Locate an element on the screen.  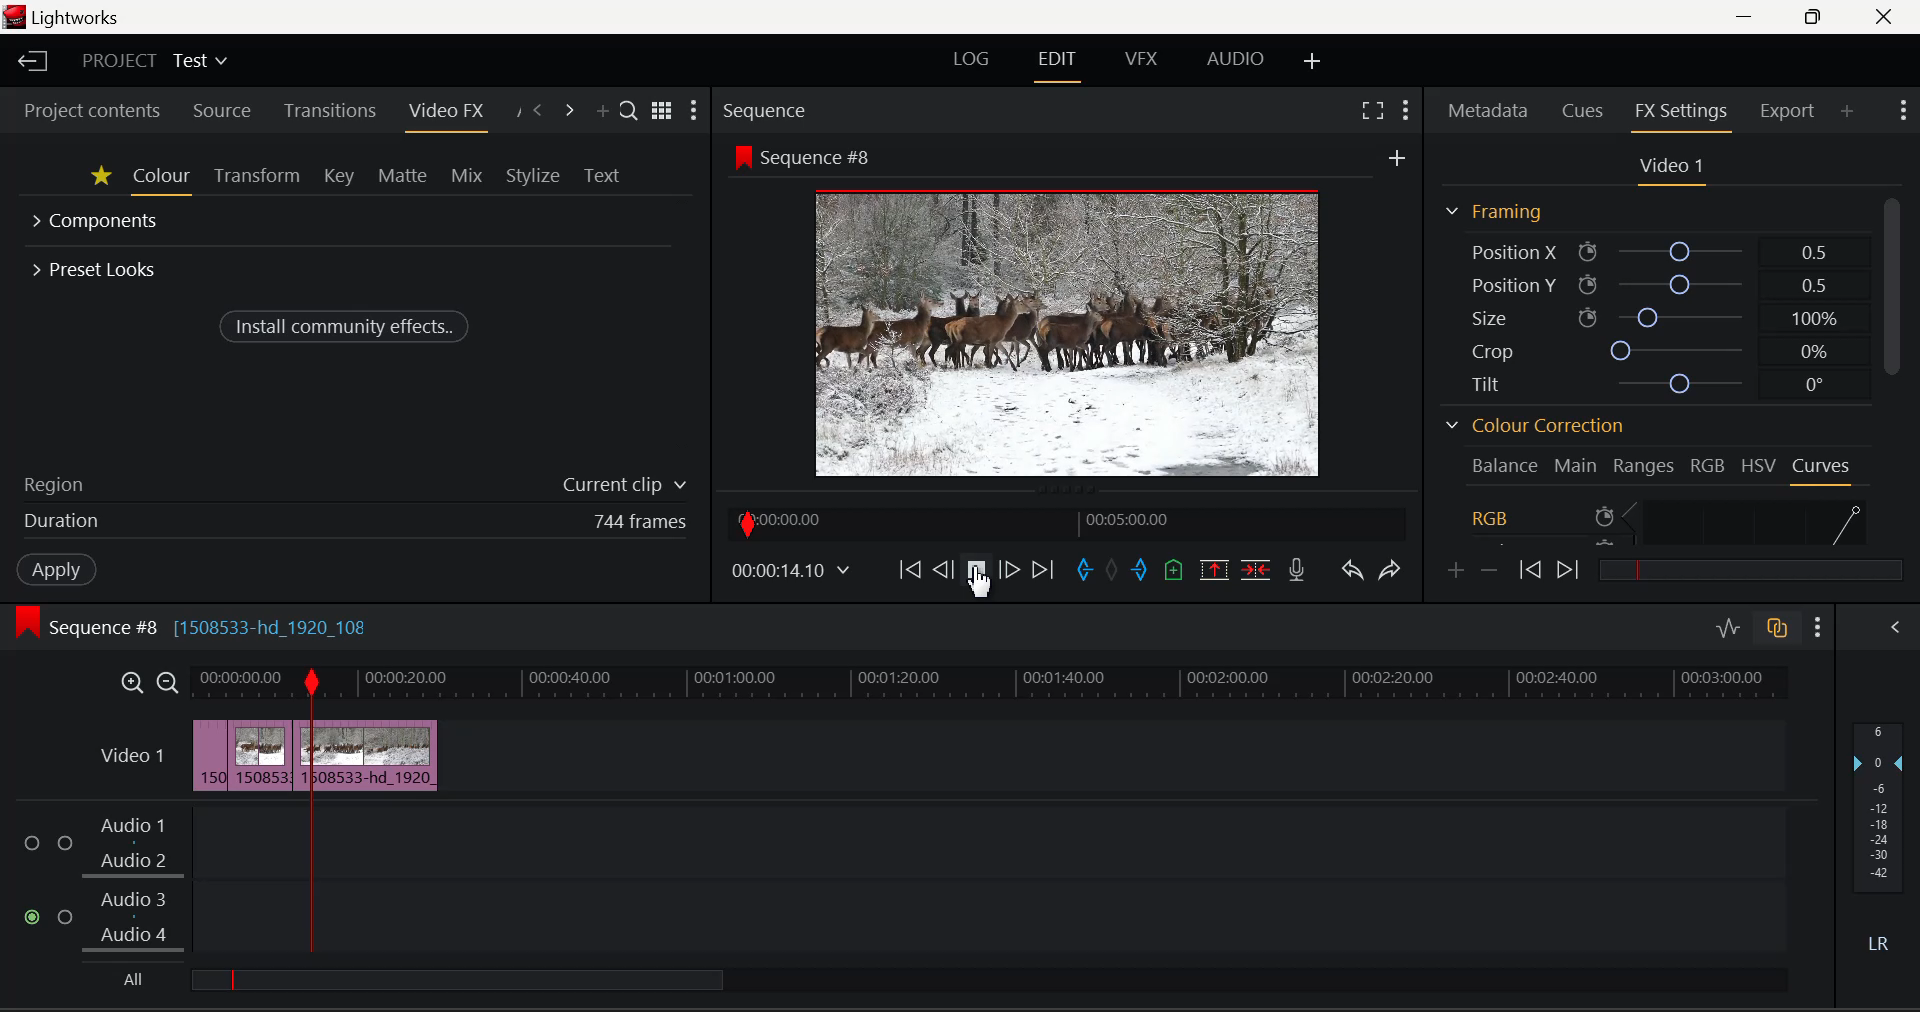
Sequence Preview Section is located at coordinates (766, 110).